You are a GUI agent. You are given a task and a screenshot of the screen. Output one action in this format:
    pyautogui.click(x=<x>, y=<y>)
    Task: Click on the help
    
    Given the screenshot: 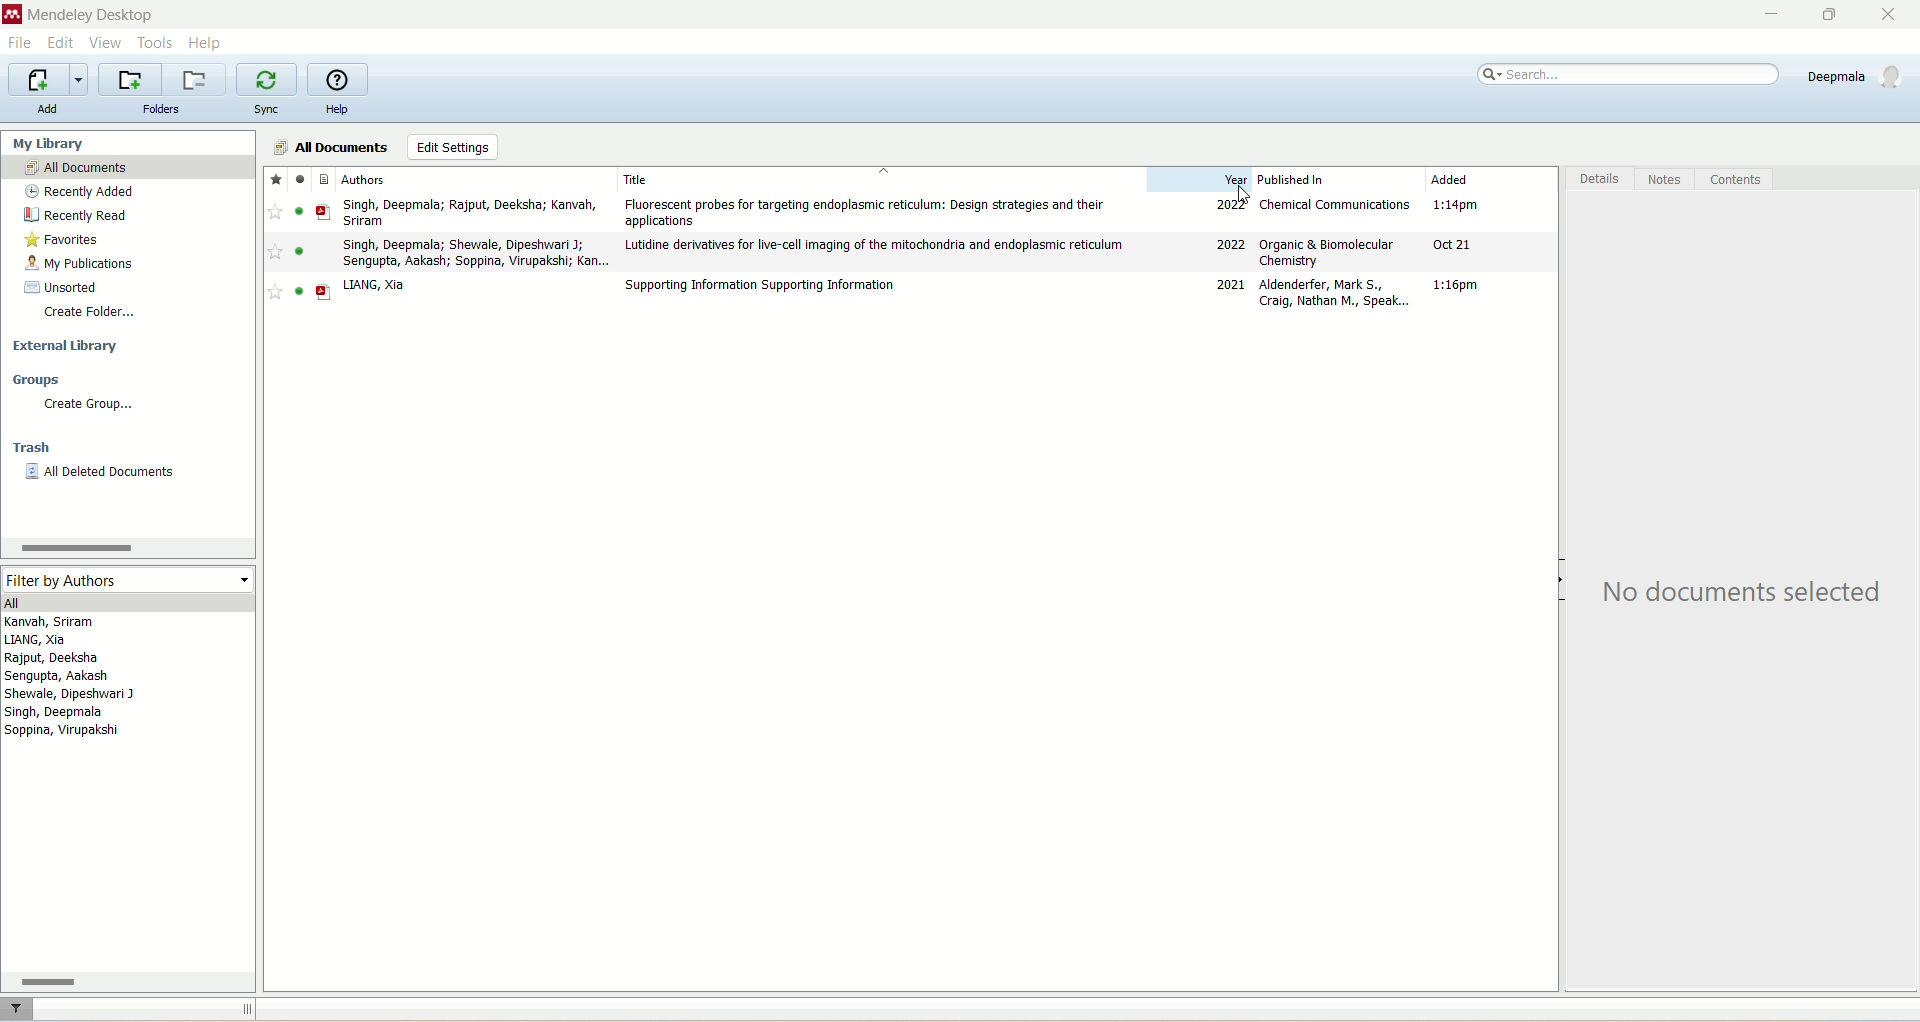 What is the action you would take?
    pyautogui.click(x=336, y=110)
    